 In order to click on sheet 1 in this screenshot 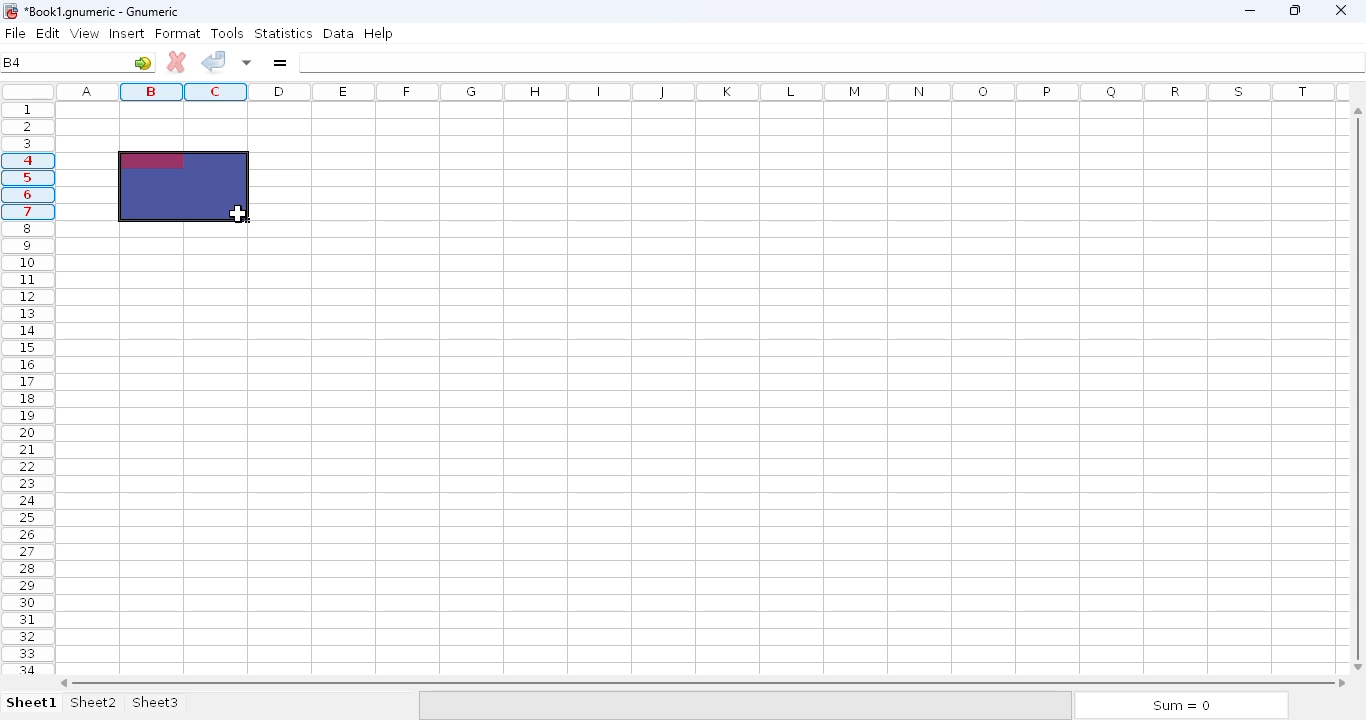, I will do `click(31, 702)`.